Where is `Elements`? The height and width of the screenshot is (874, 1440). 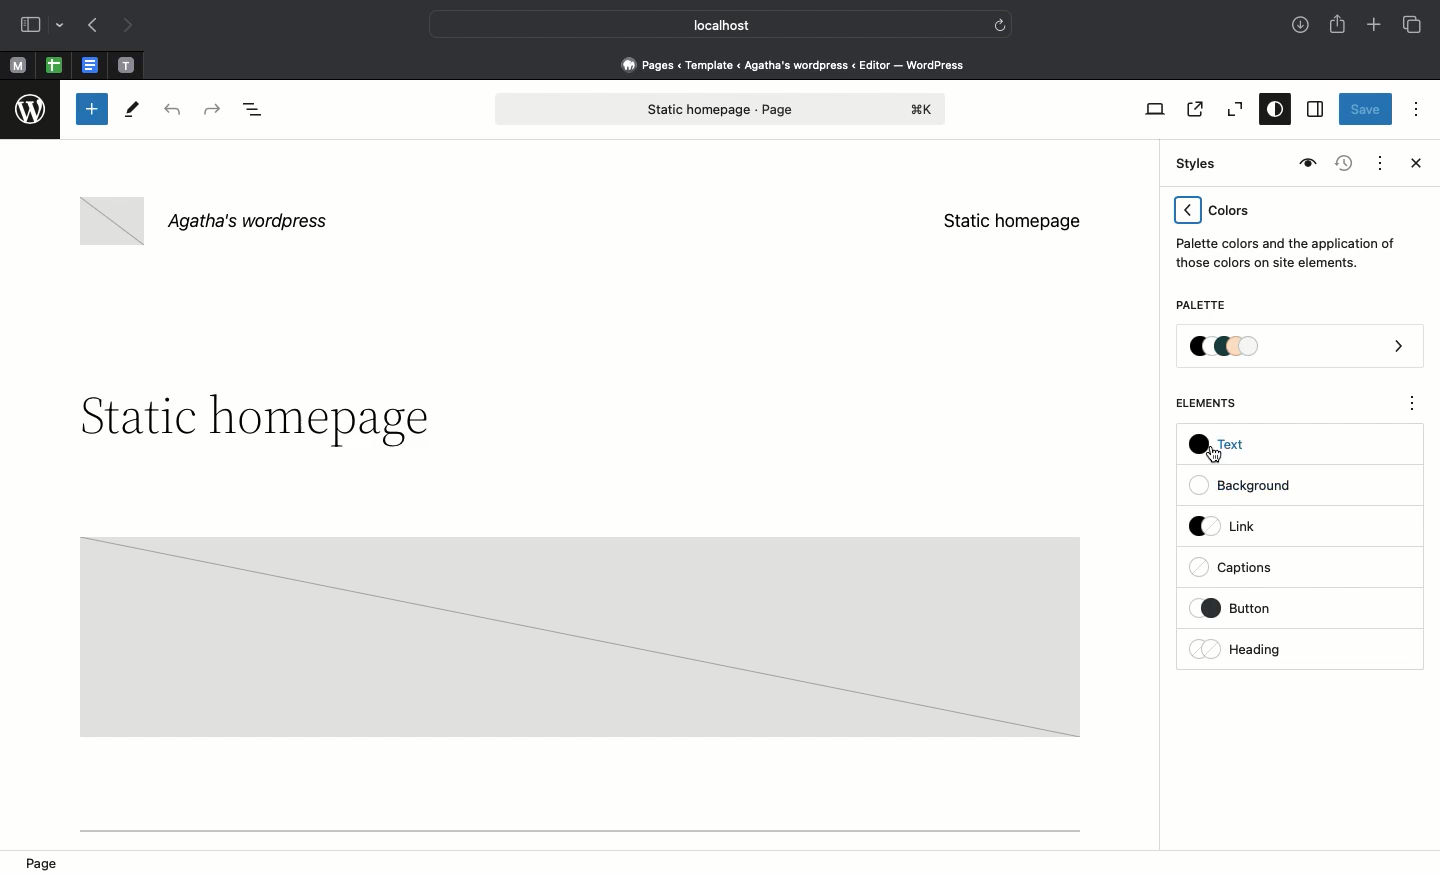
Elements is located at coordinates (1217, 403).